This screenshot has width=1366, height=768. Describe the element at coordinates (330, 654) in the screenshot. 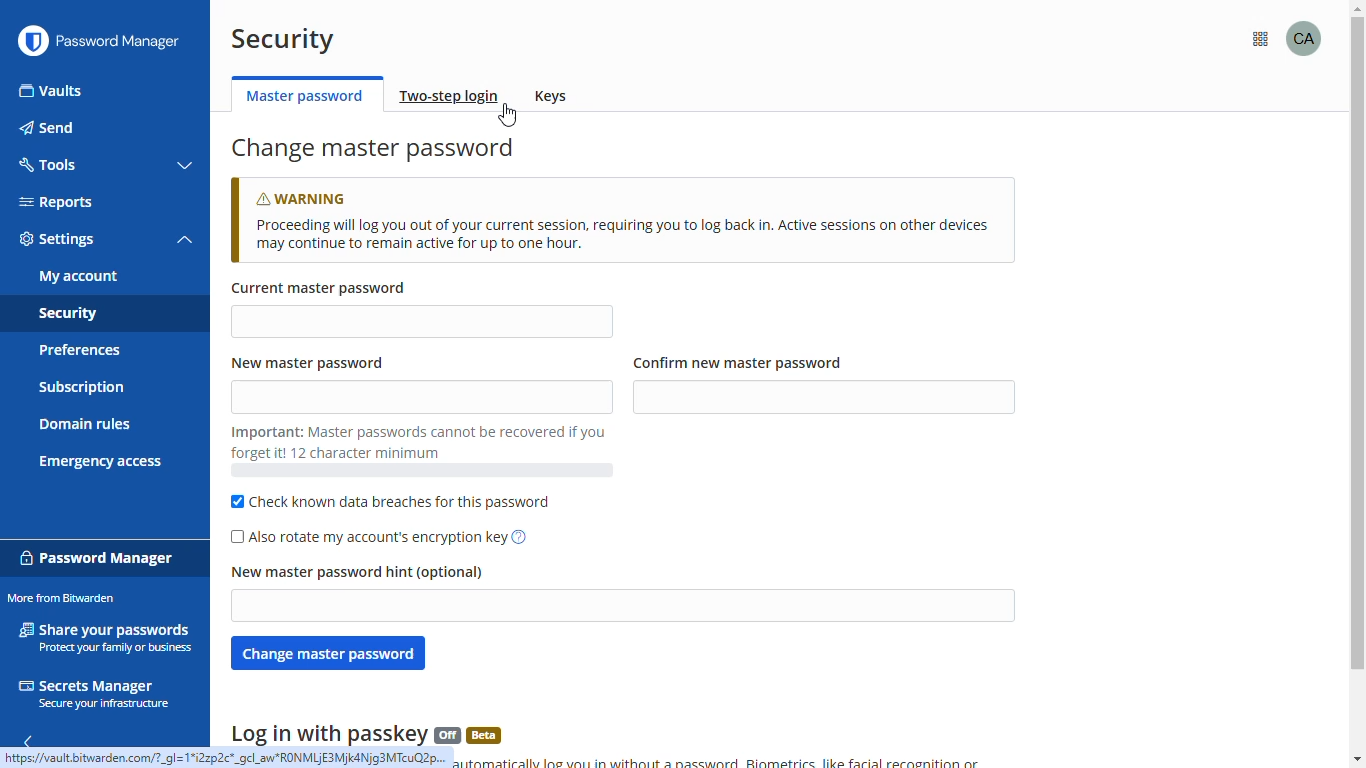

I see `change master password` at that location.